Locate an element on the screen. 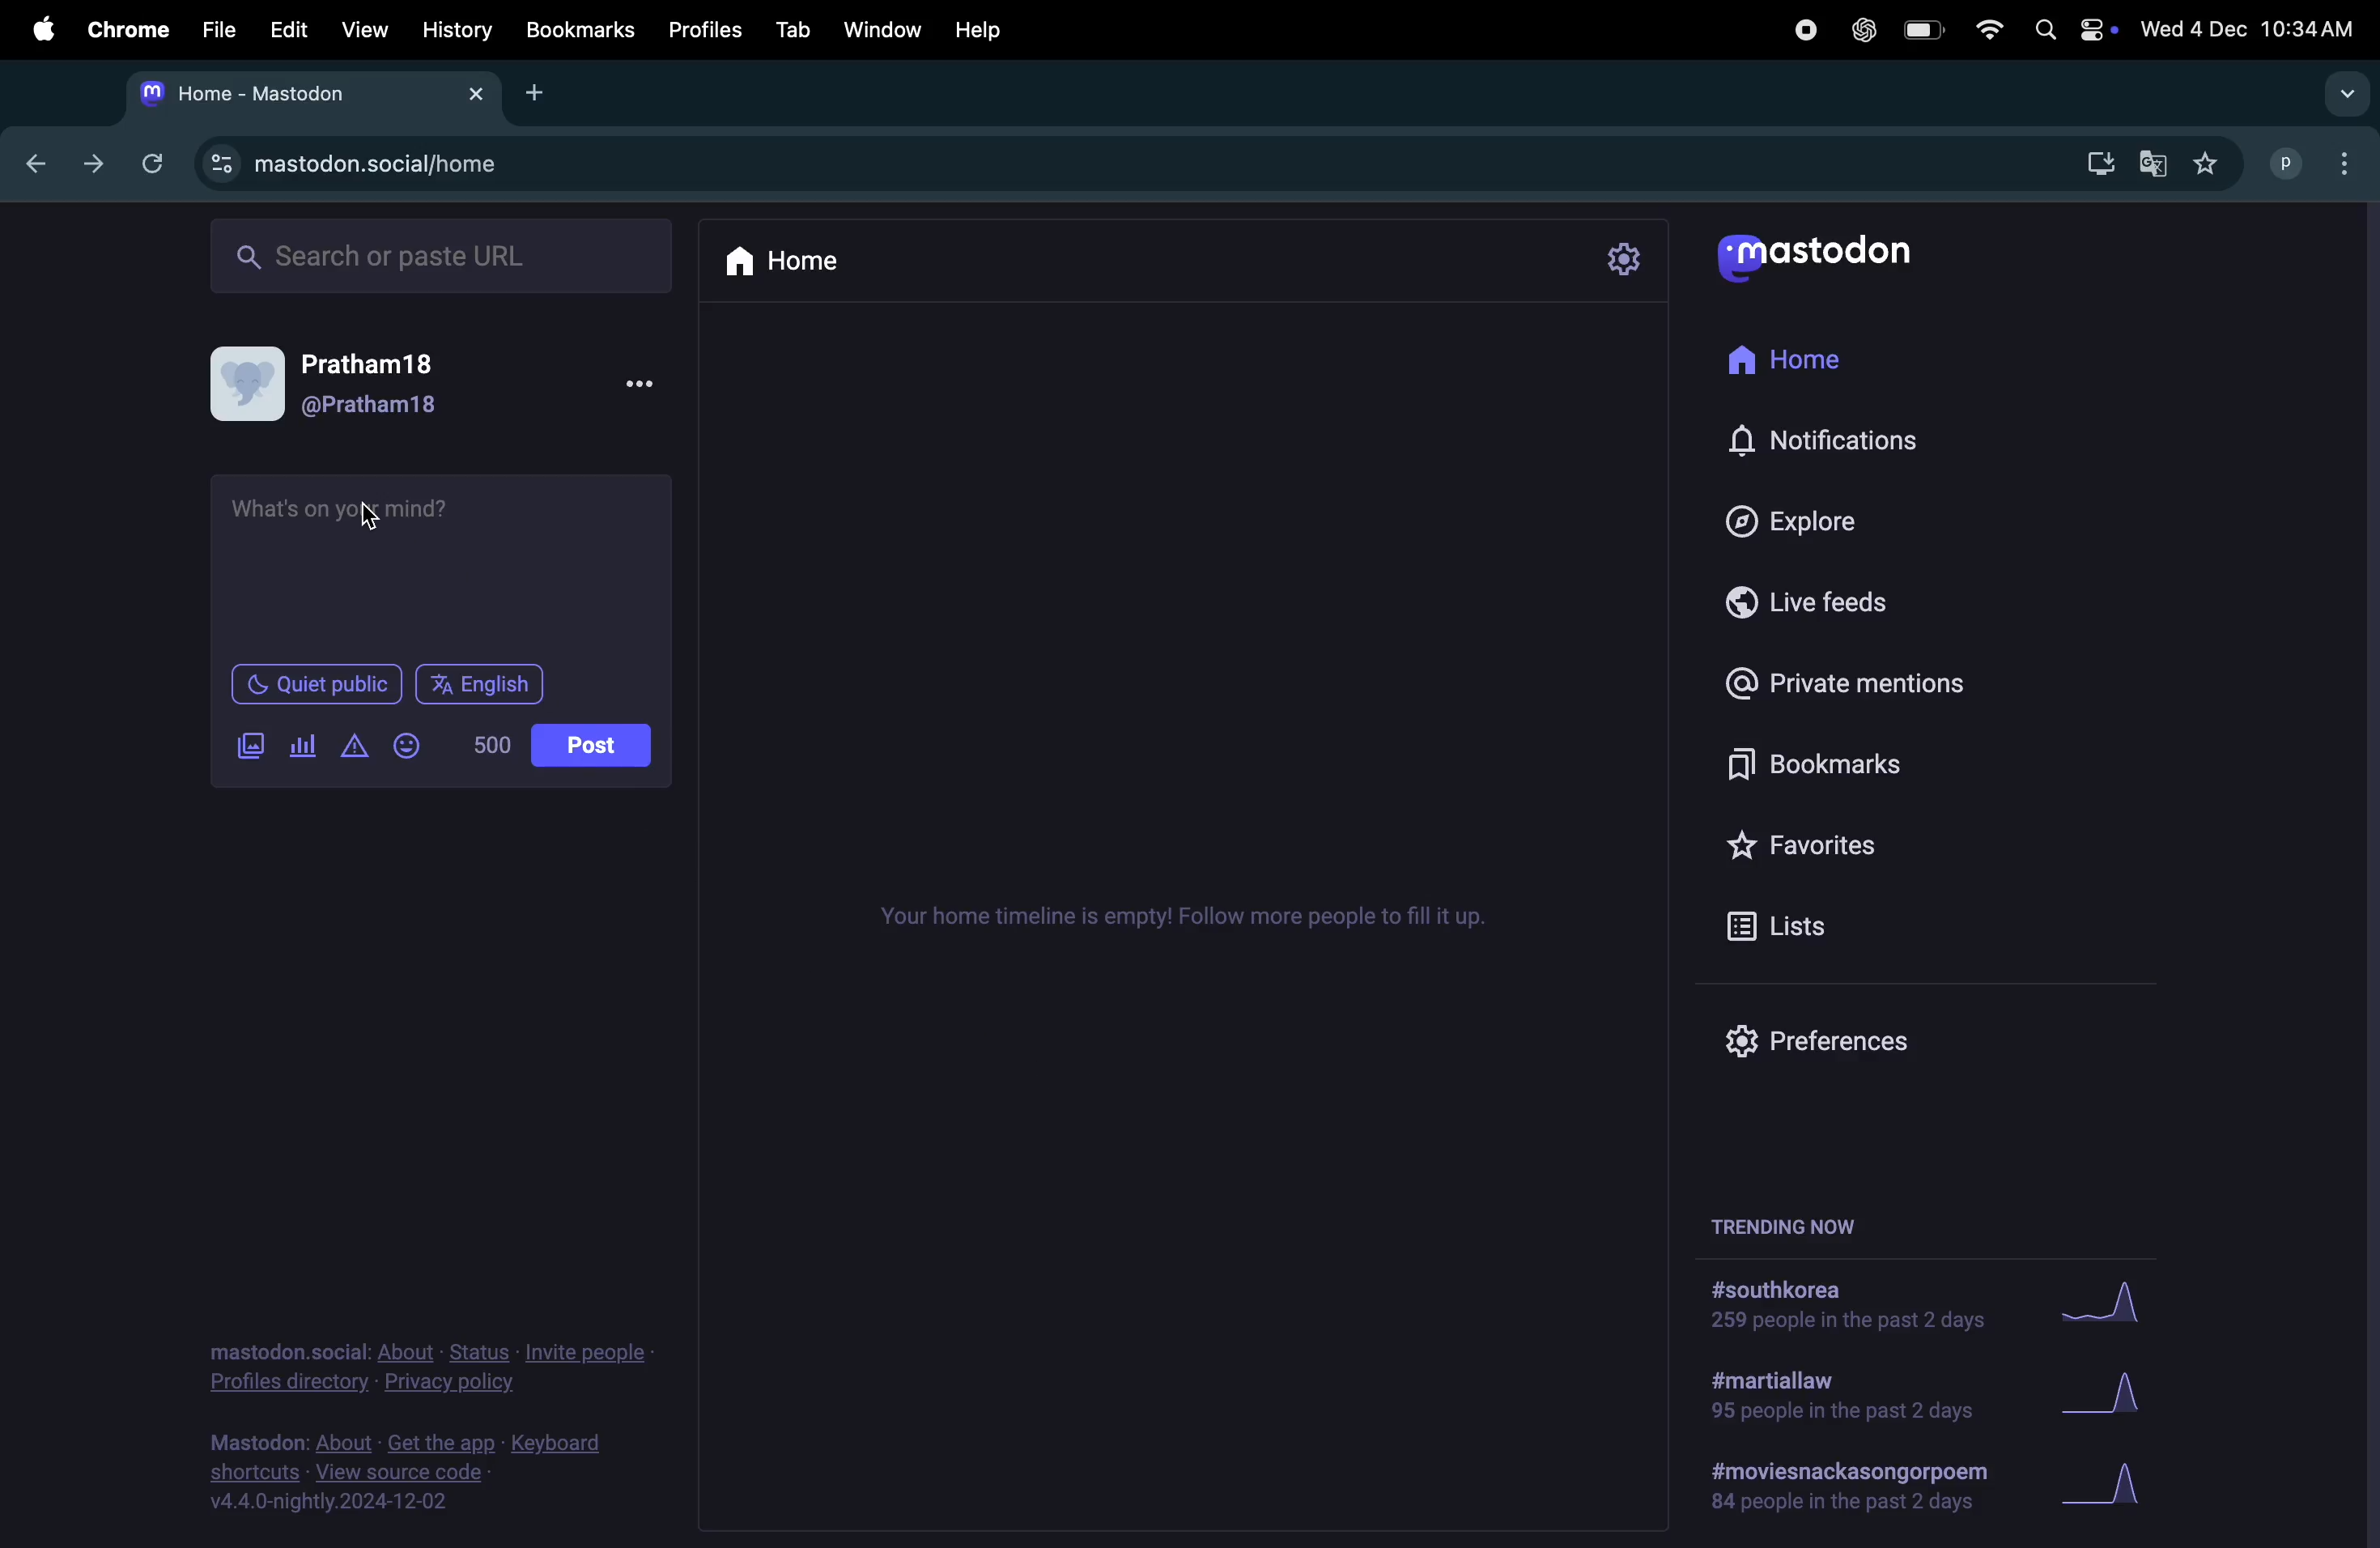 The height and width of the screenshot is (1548, 2380). Favourites is located at coordinates (1857, 837).